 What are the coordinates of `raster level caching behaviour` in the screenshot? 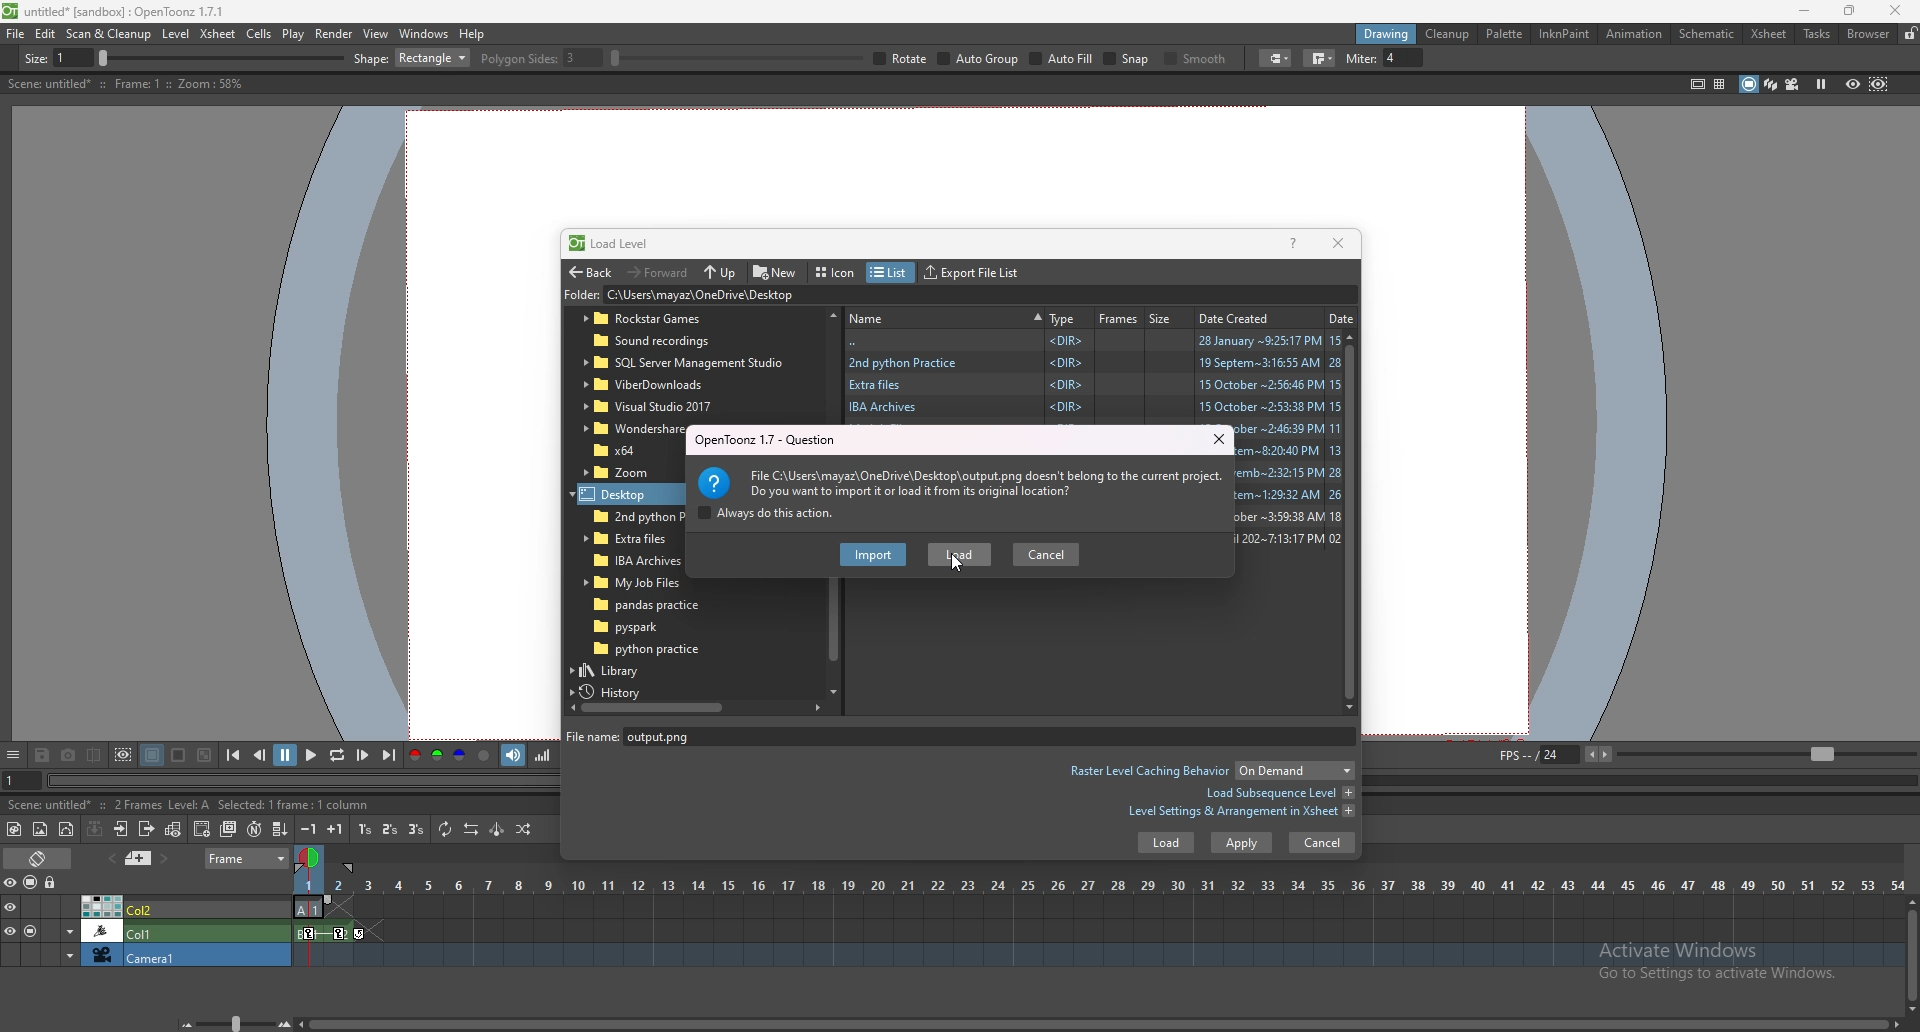 It's located at (1210, 773).